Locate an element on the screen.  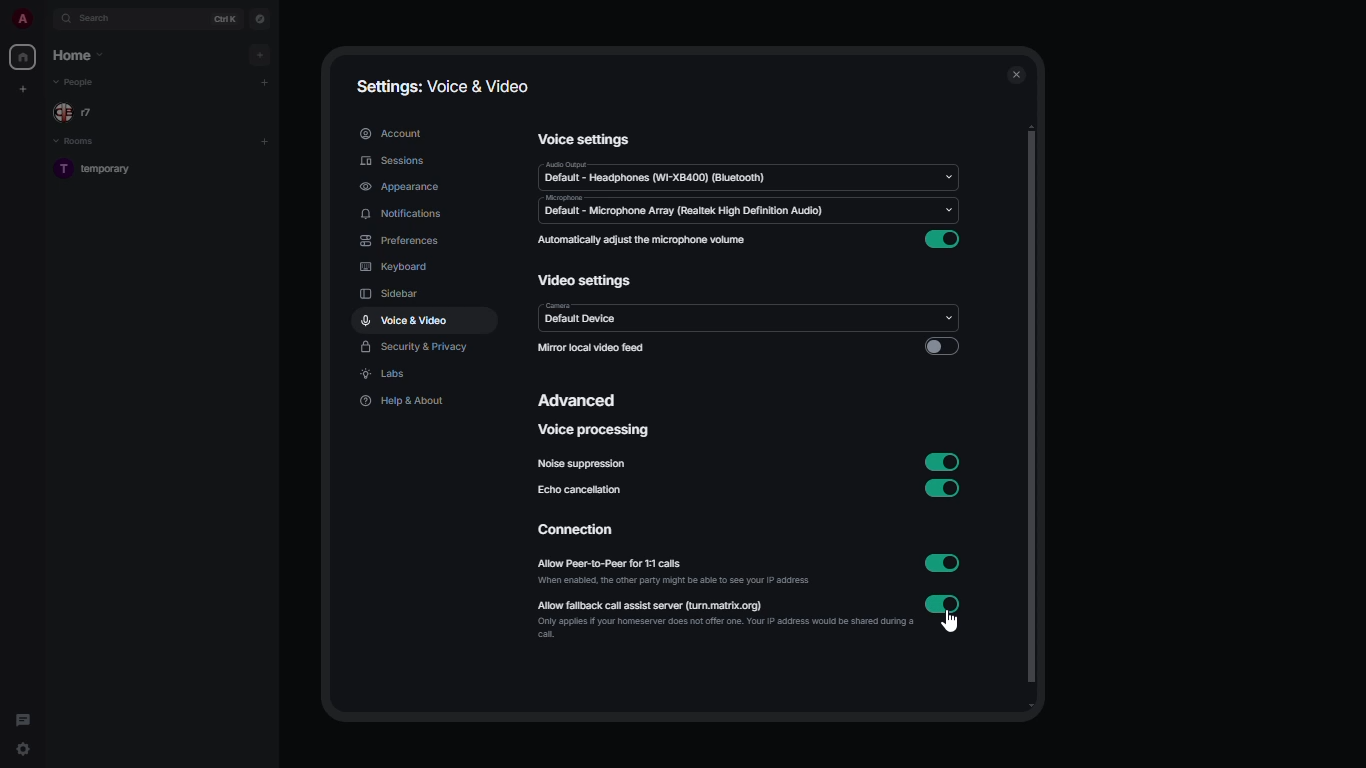
account is located at coordinates (392, 132).